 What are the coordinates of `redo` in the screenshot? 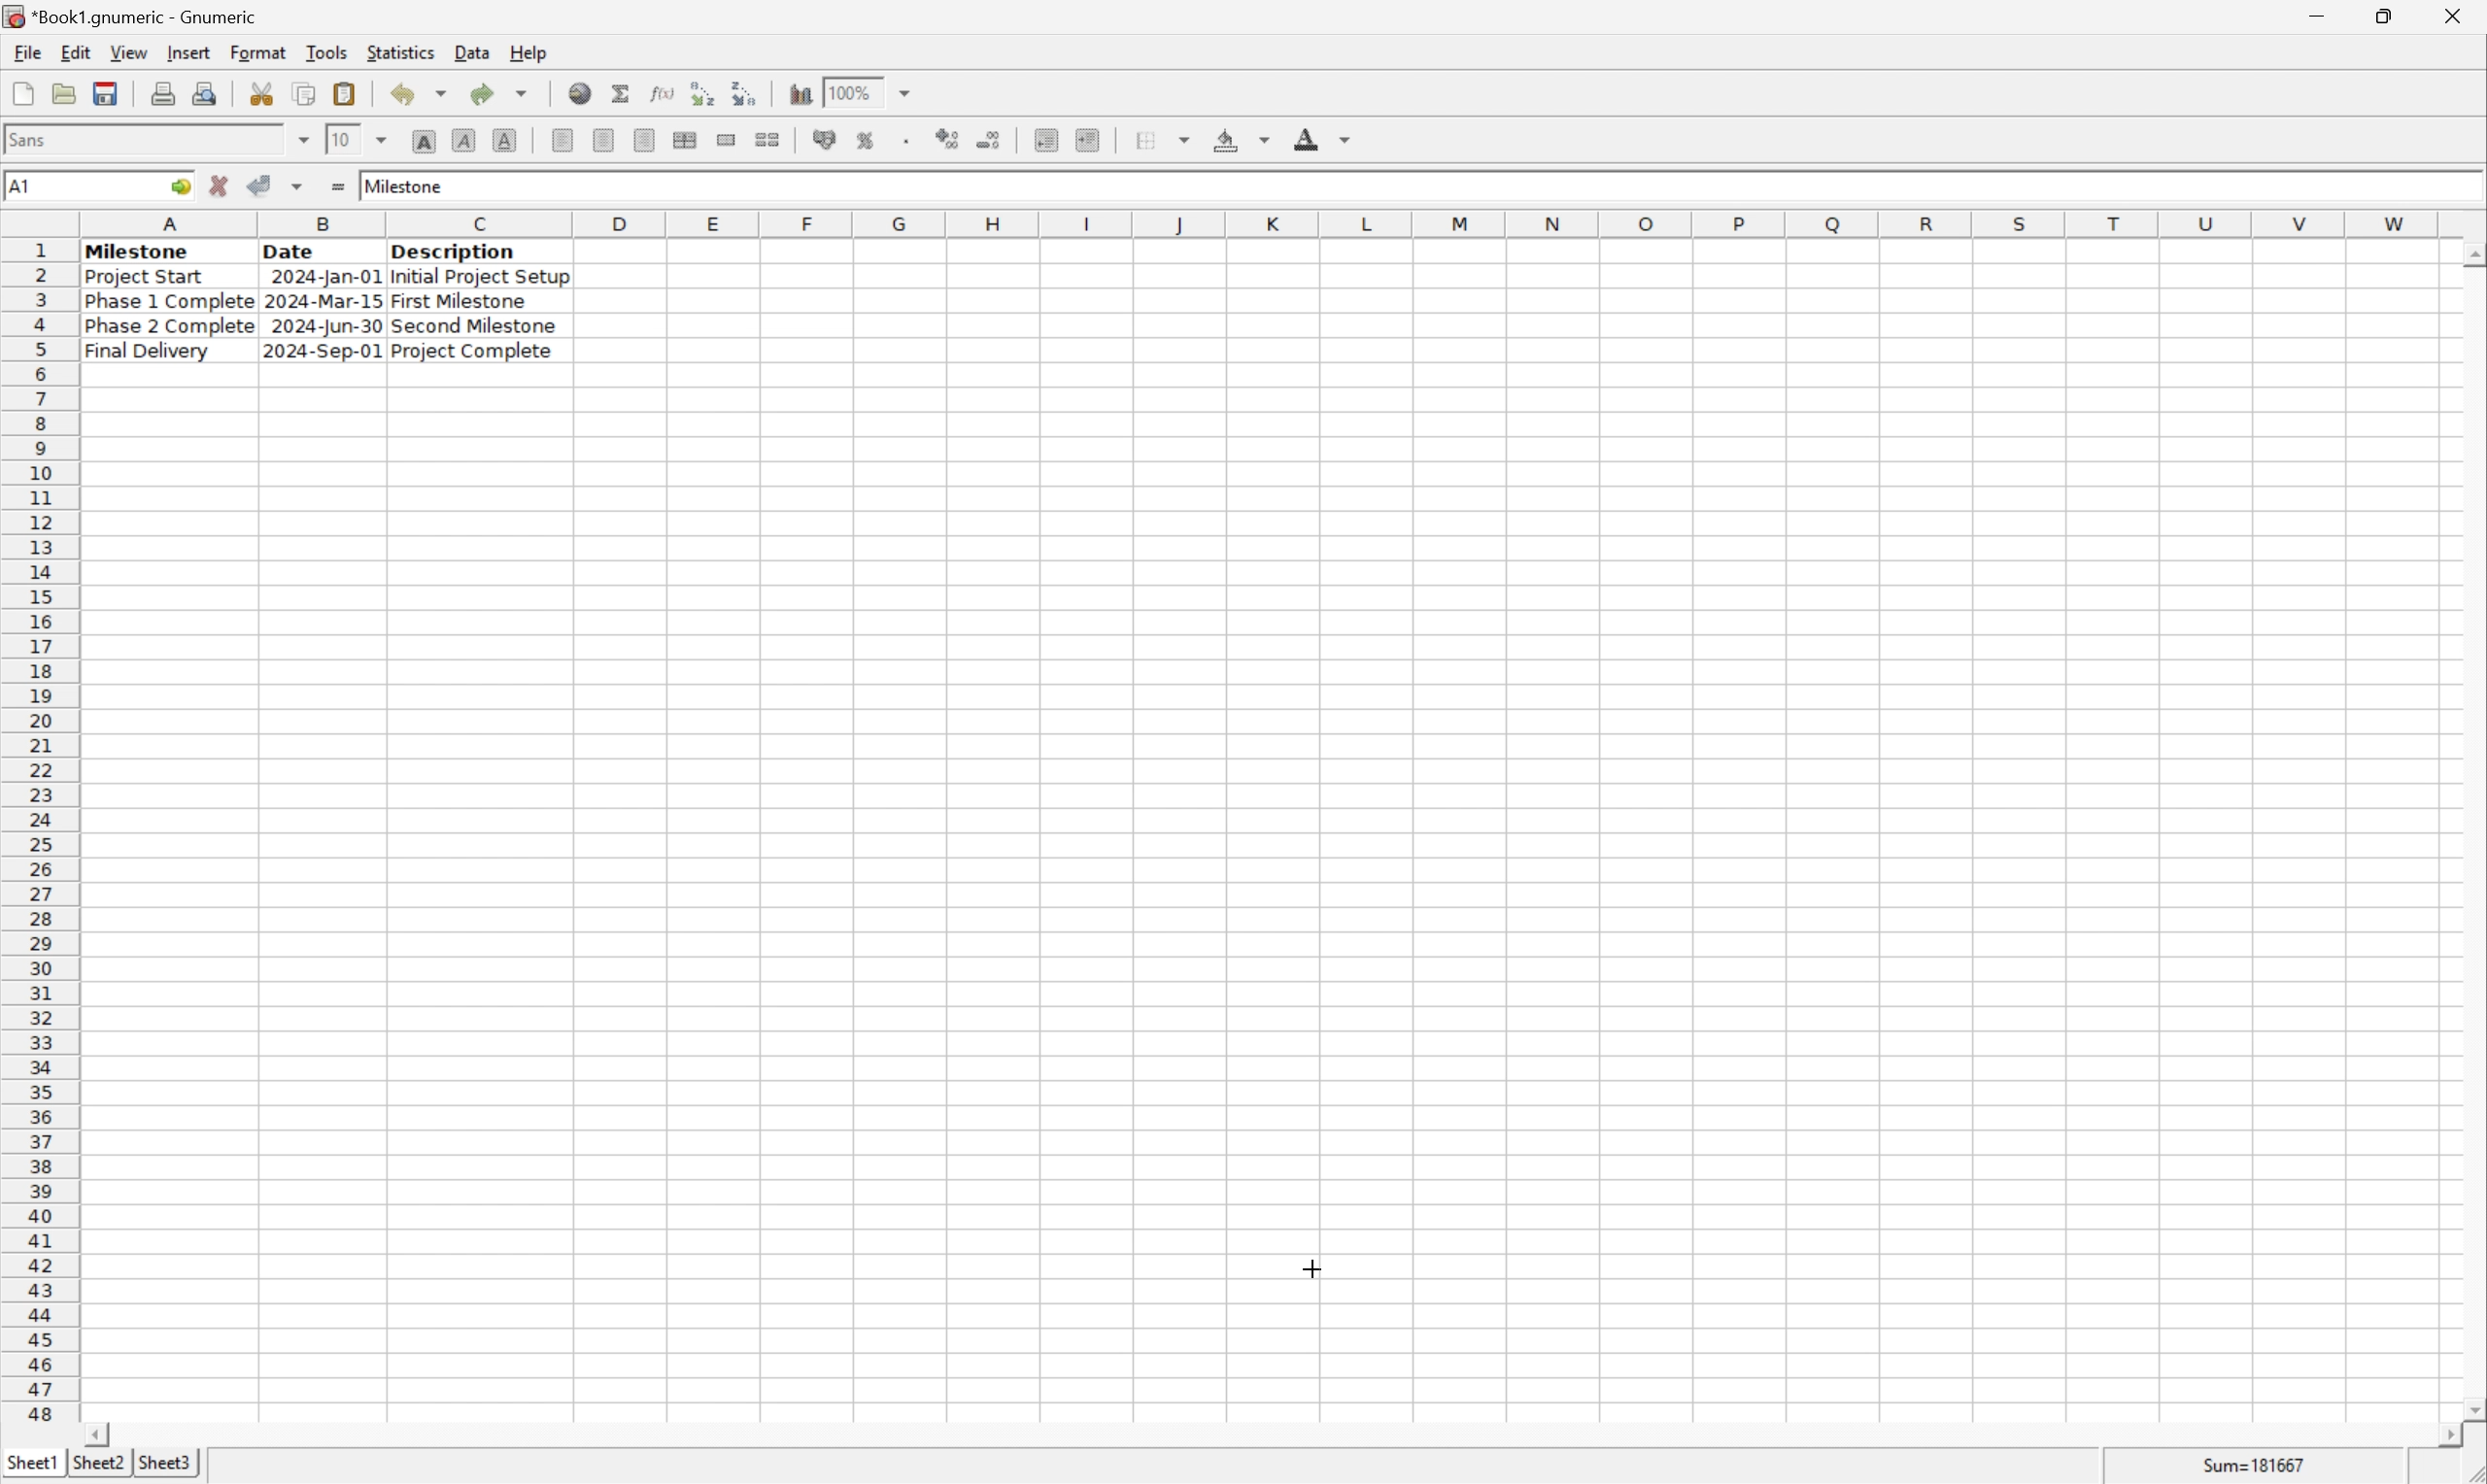 It's located at (503, 92).